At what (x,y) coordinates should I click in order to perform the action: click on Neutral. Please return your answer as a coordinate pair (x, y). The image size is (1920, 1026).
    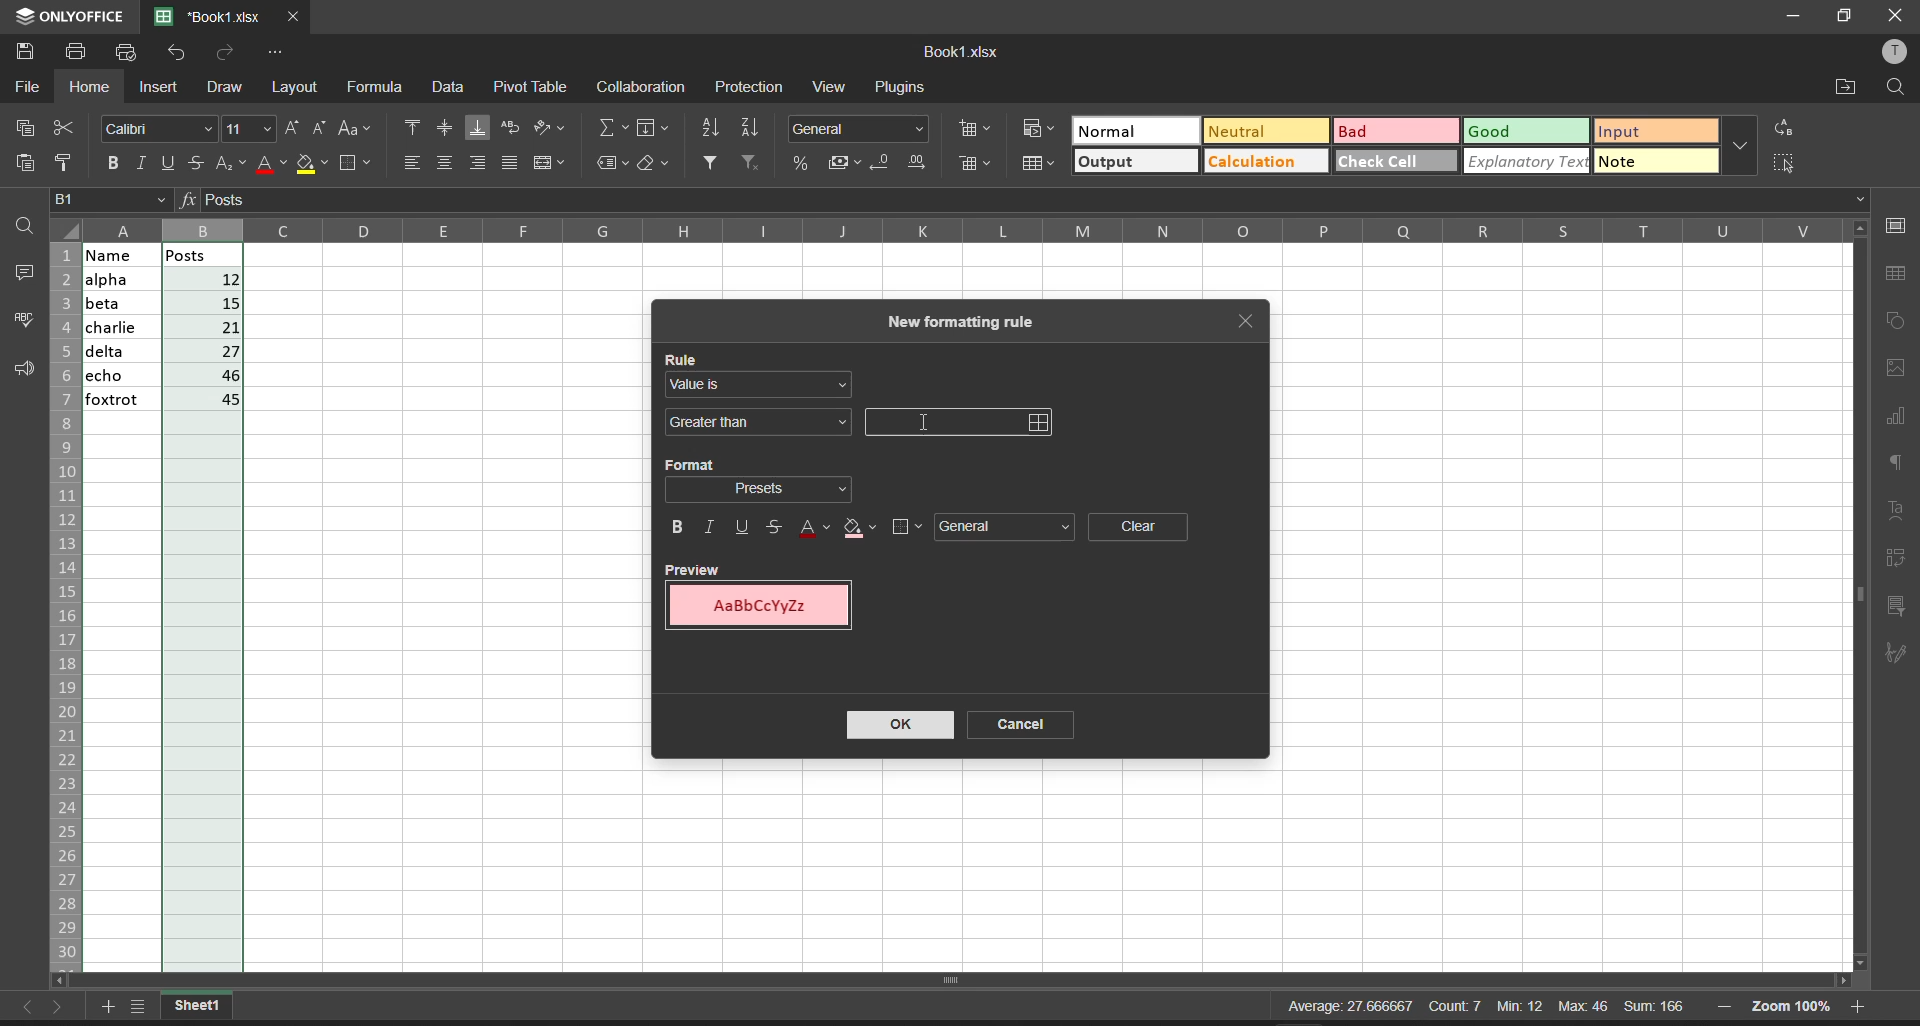
    Looking at the image, I should click on (1239, 130).